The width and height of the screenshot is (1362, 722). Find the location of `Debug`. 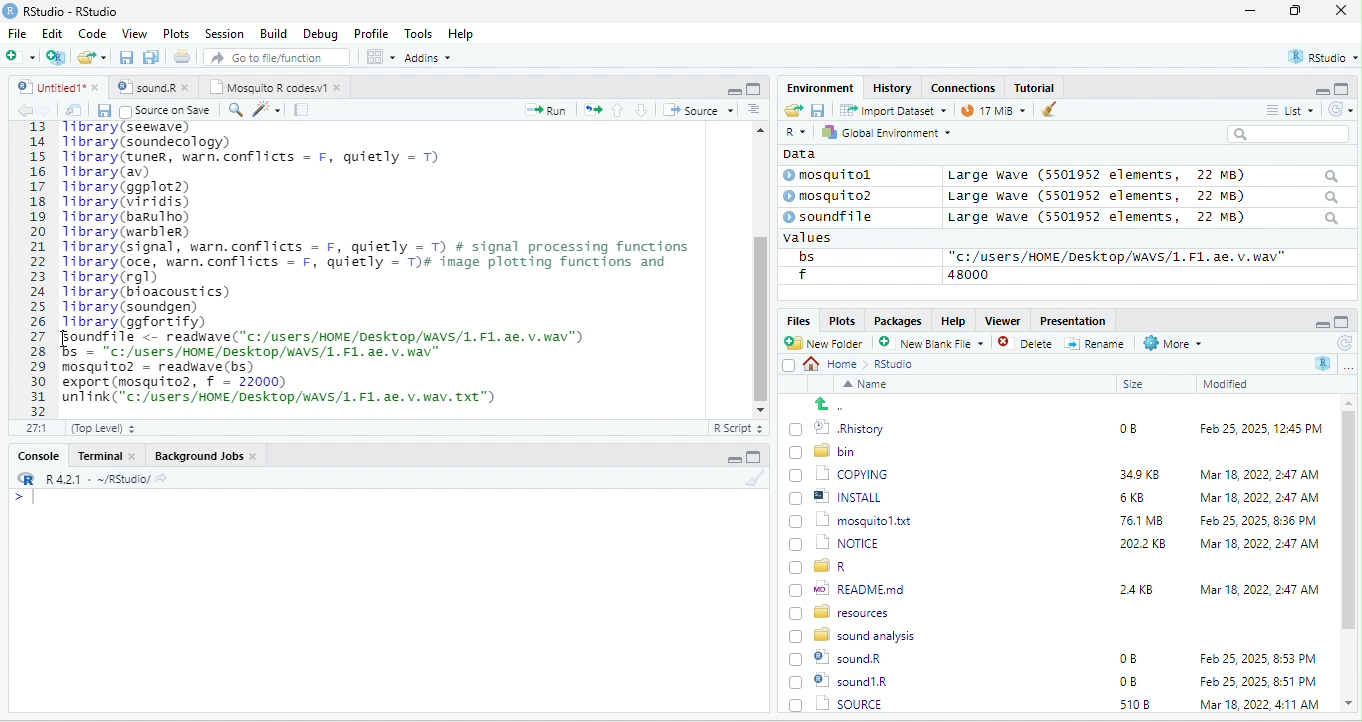

Debug is located at coordinates (320, 33).